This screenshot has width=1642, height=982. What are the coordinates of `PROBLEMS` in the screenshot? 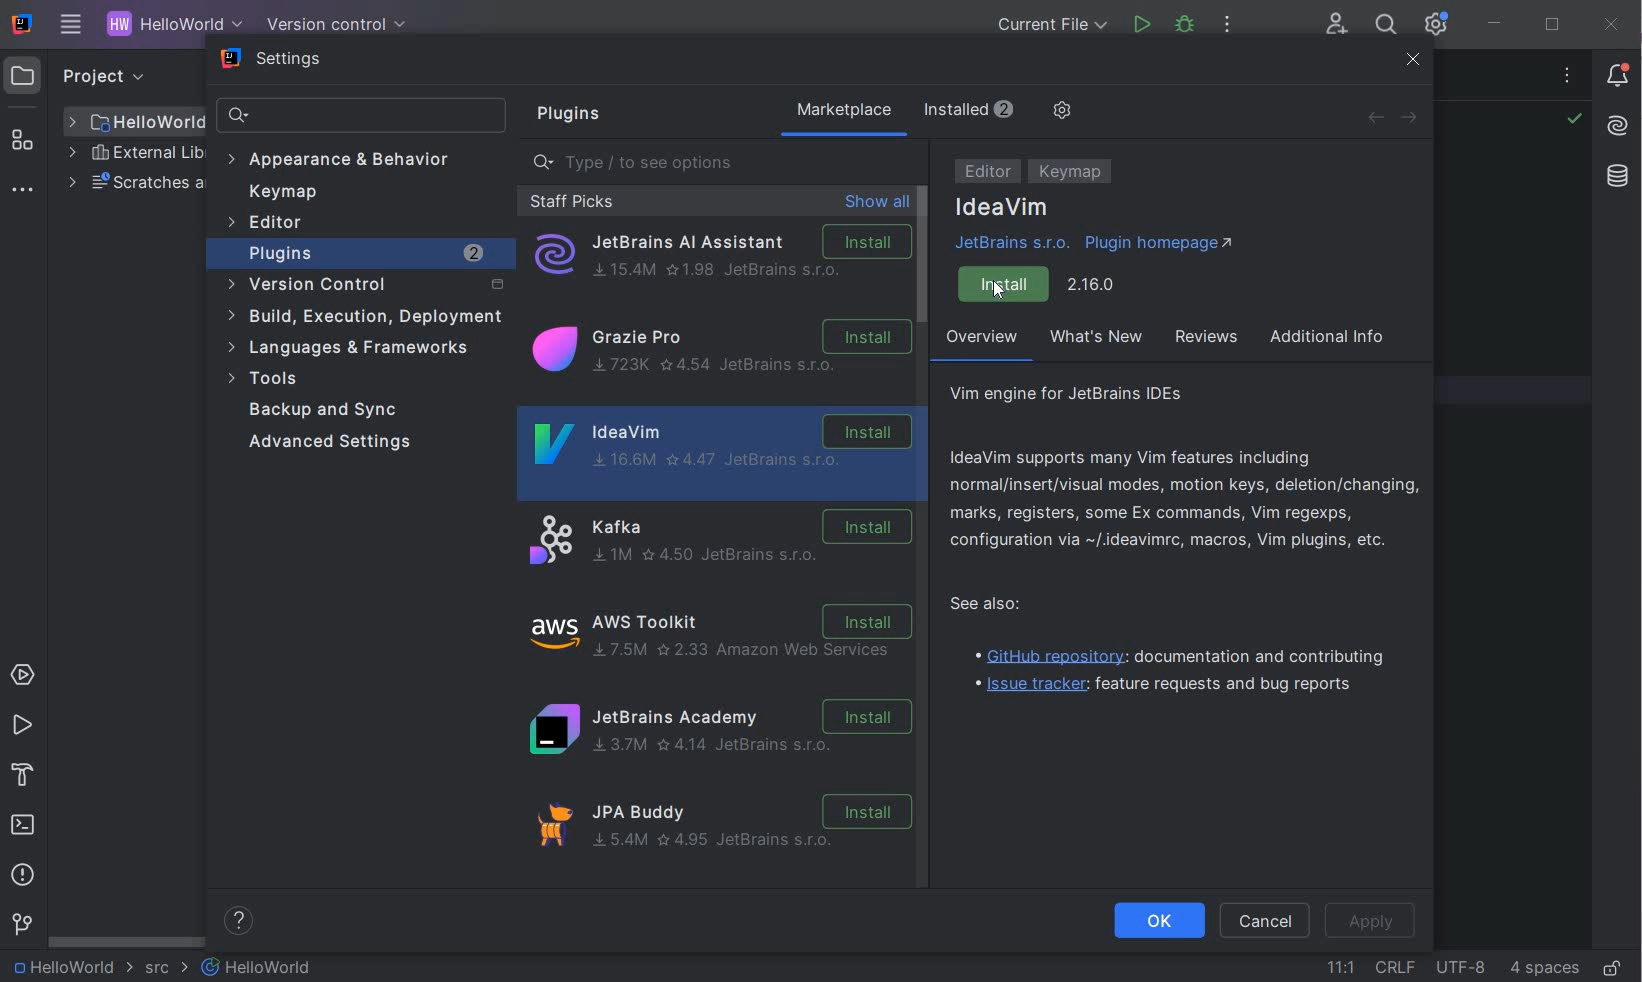 It's located at (23, 878).